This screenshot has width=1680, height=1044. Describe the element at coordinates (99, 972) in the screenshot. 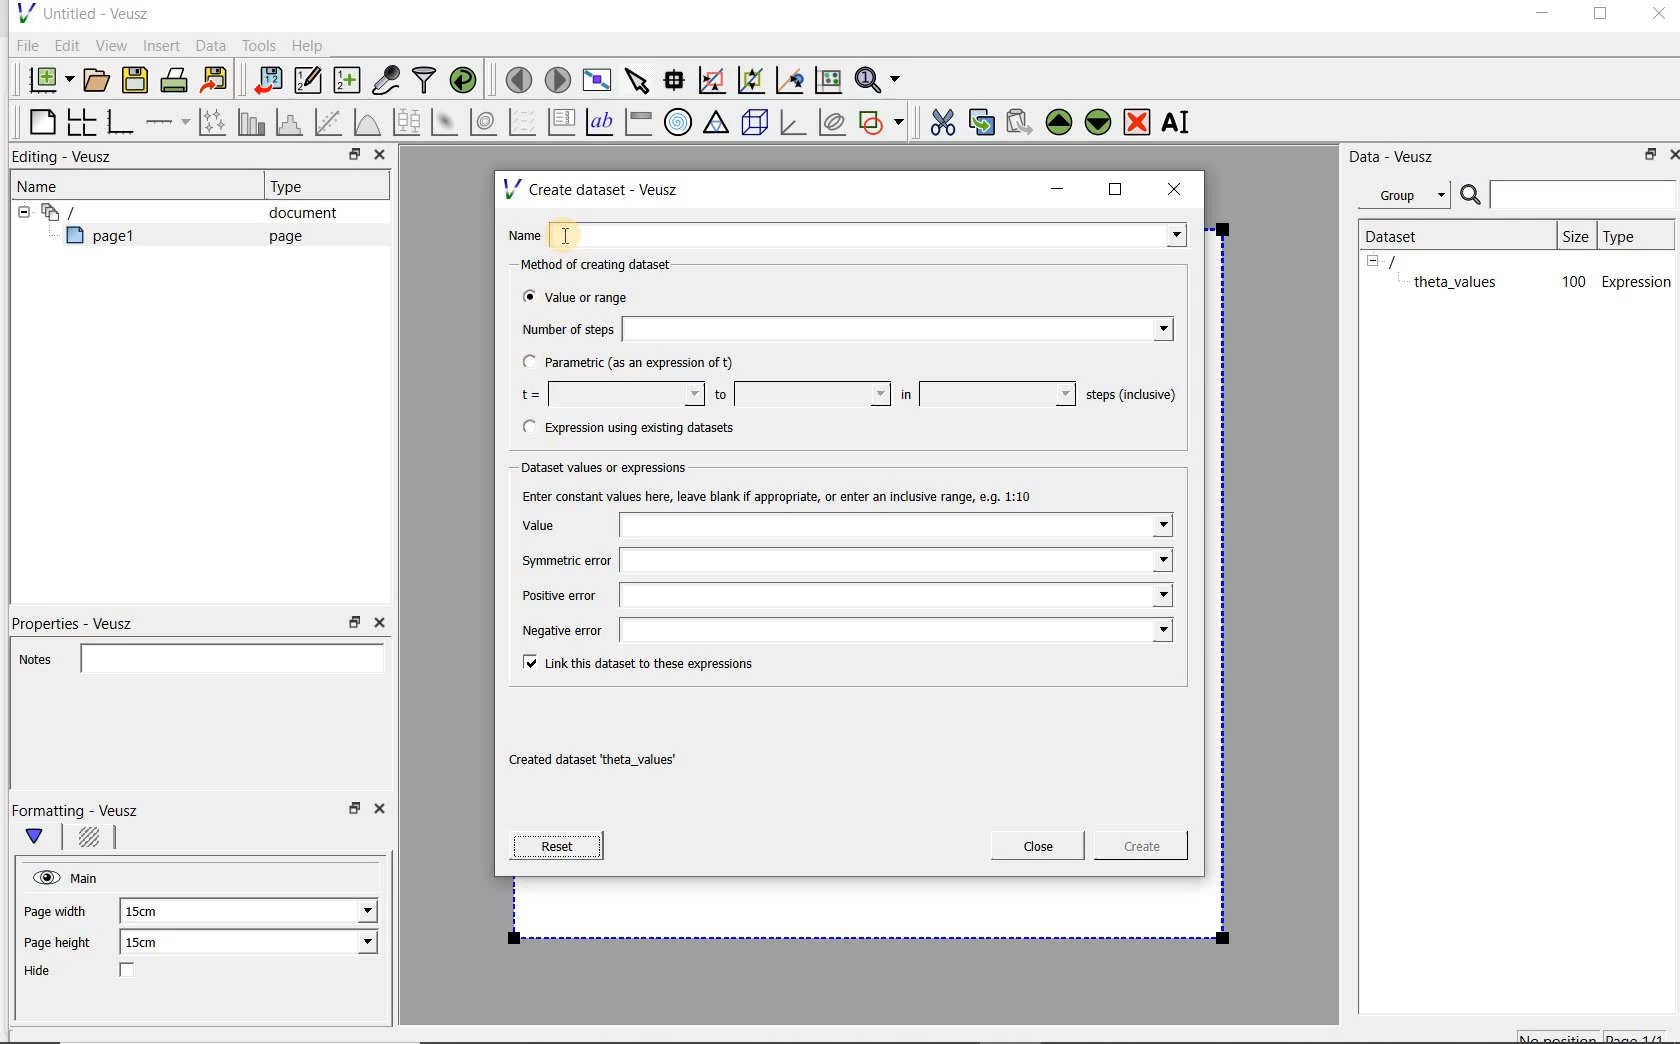

I see `Hide` at that location.